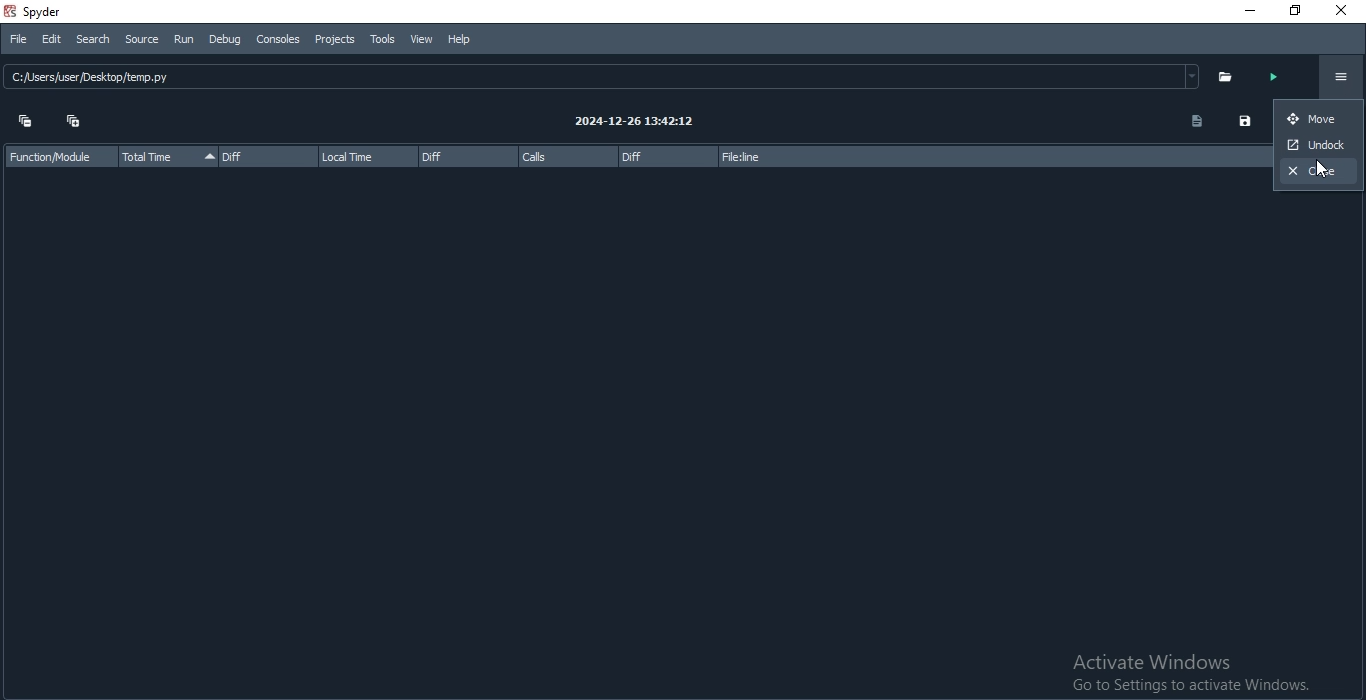  I want to click on diff, so click(268, 156).